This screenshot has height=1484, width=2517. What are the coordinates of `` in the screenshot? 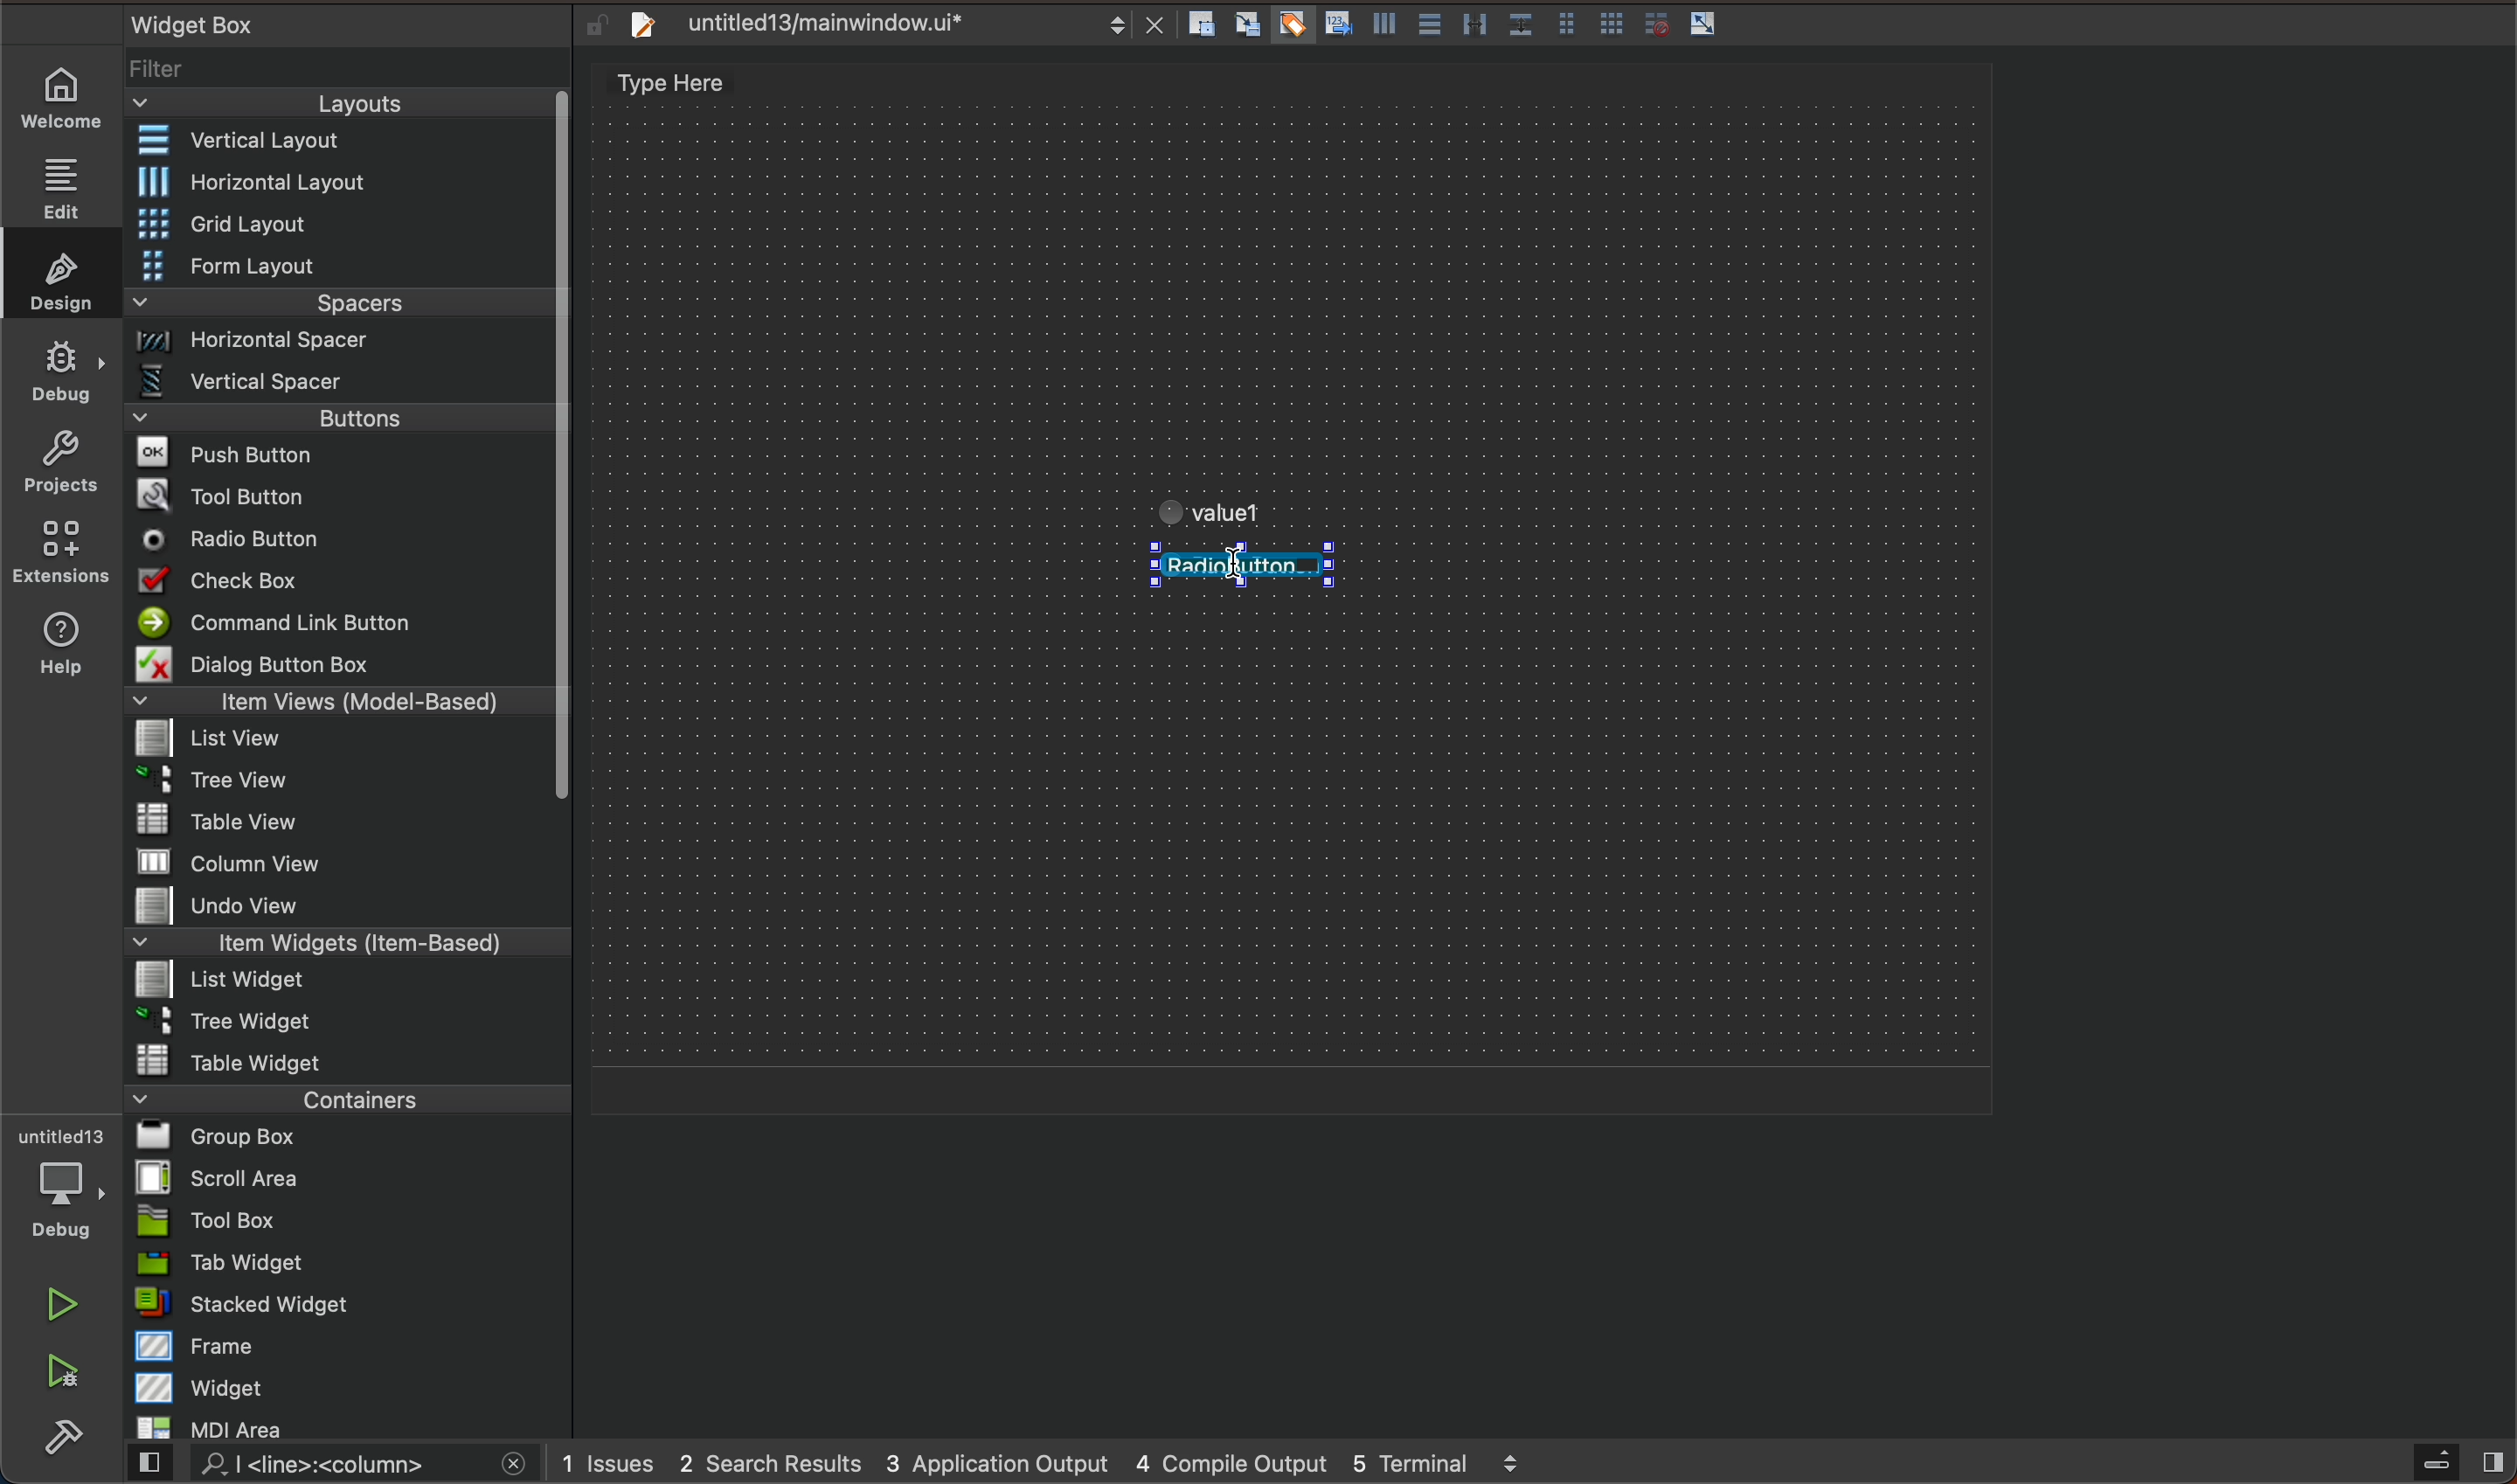 It's located at (345, 347).